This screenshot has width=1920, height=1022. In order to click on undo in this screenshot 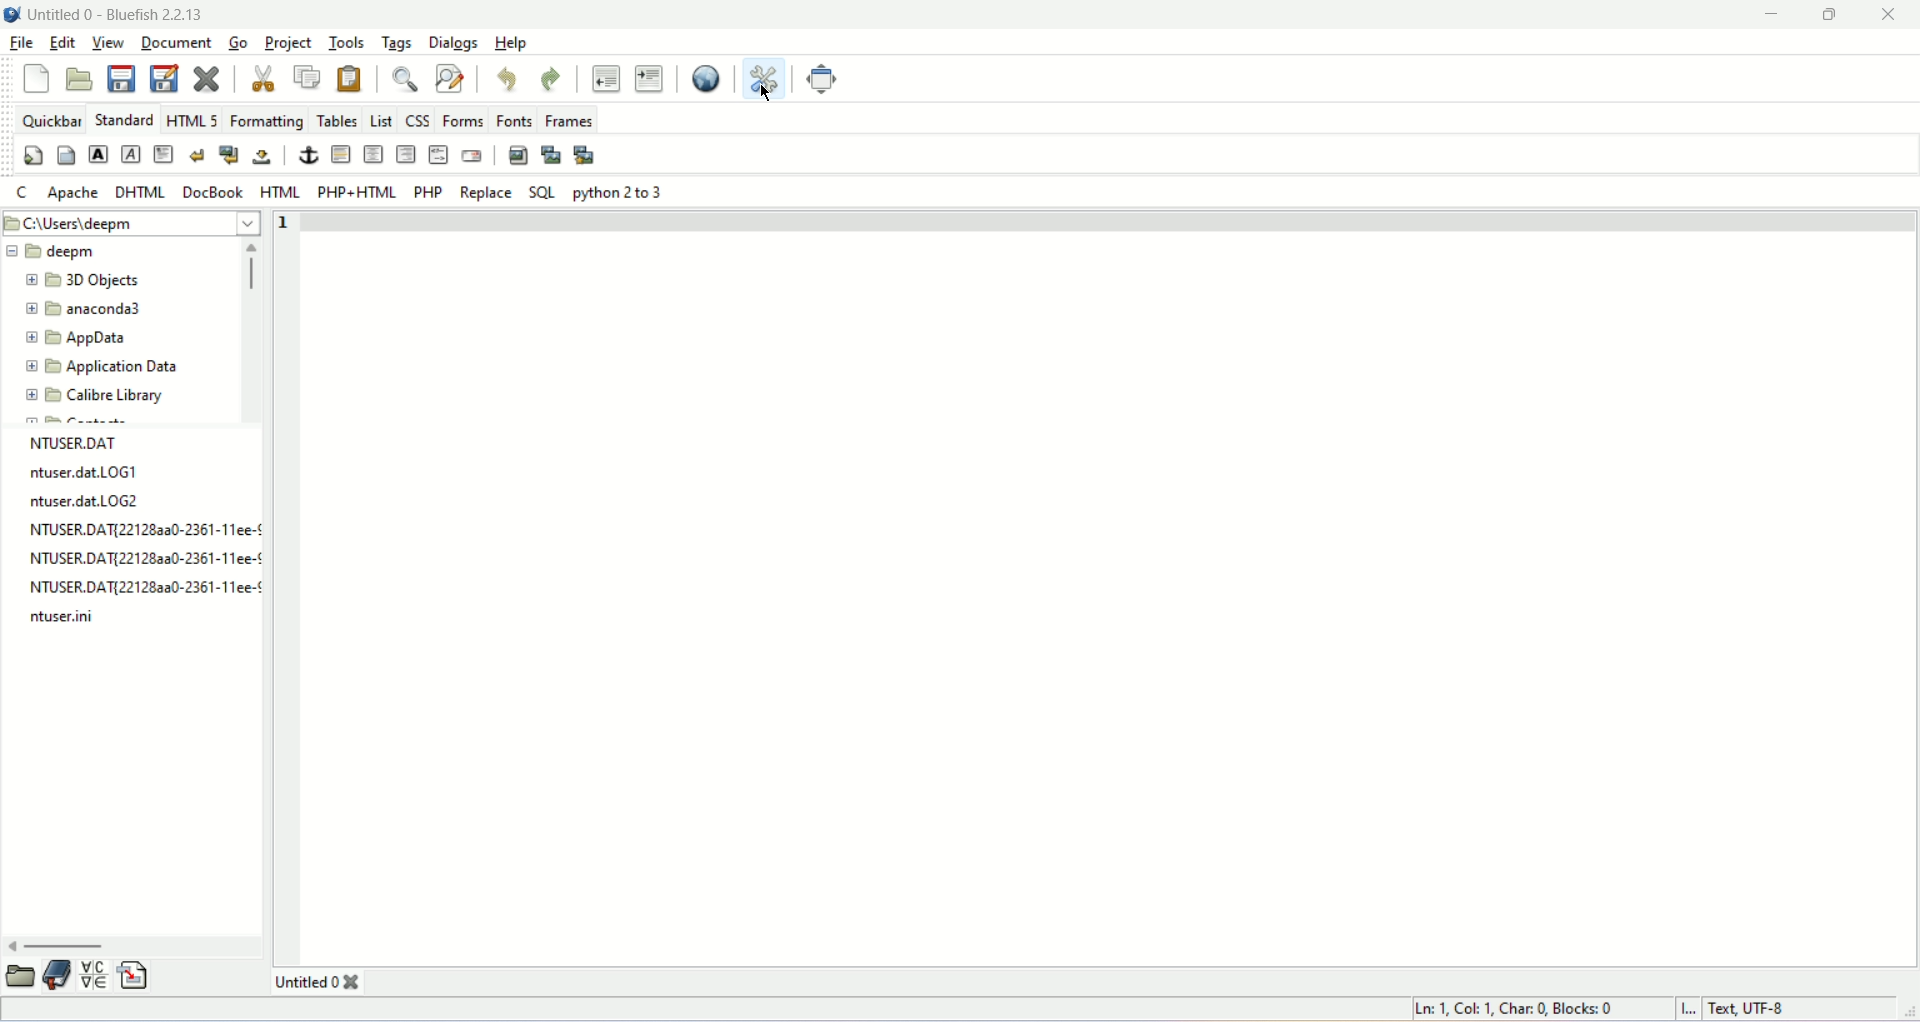, I will do `click(507, 76)`.